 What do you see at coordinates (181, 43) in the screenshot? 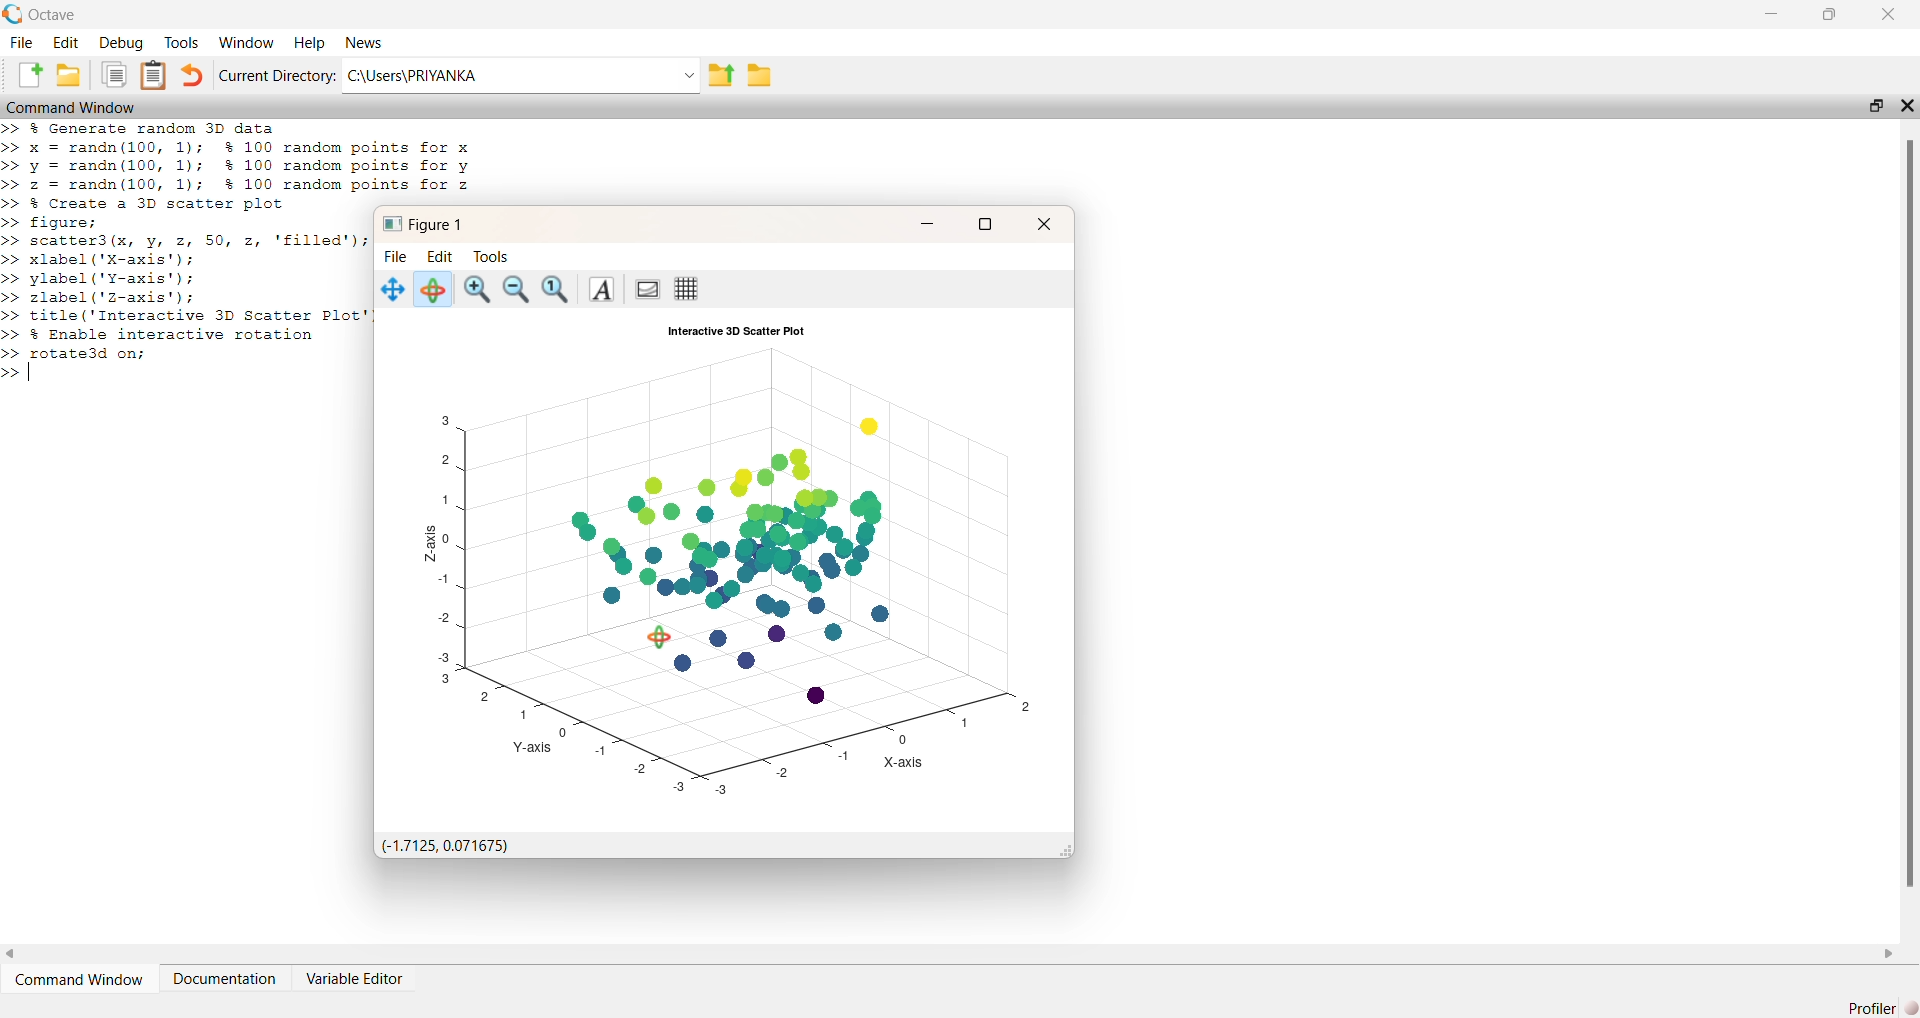
I see `Tools` at bounding box center [181, 43].